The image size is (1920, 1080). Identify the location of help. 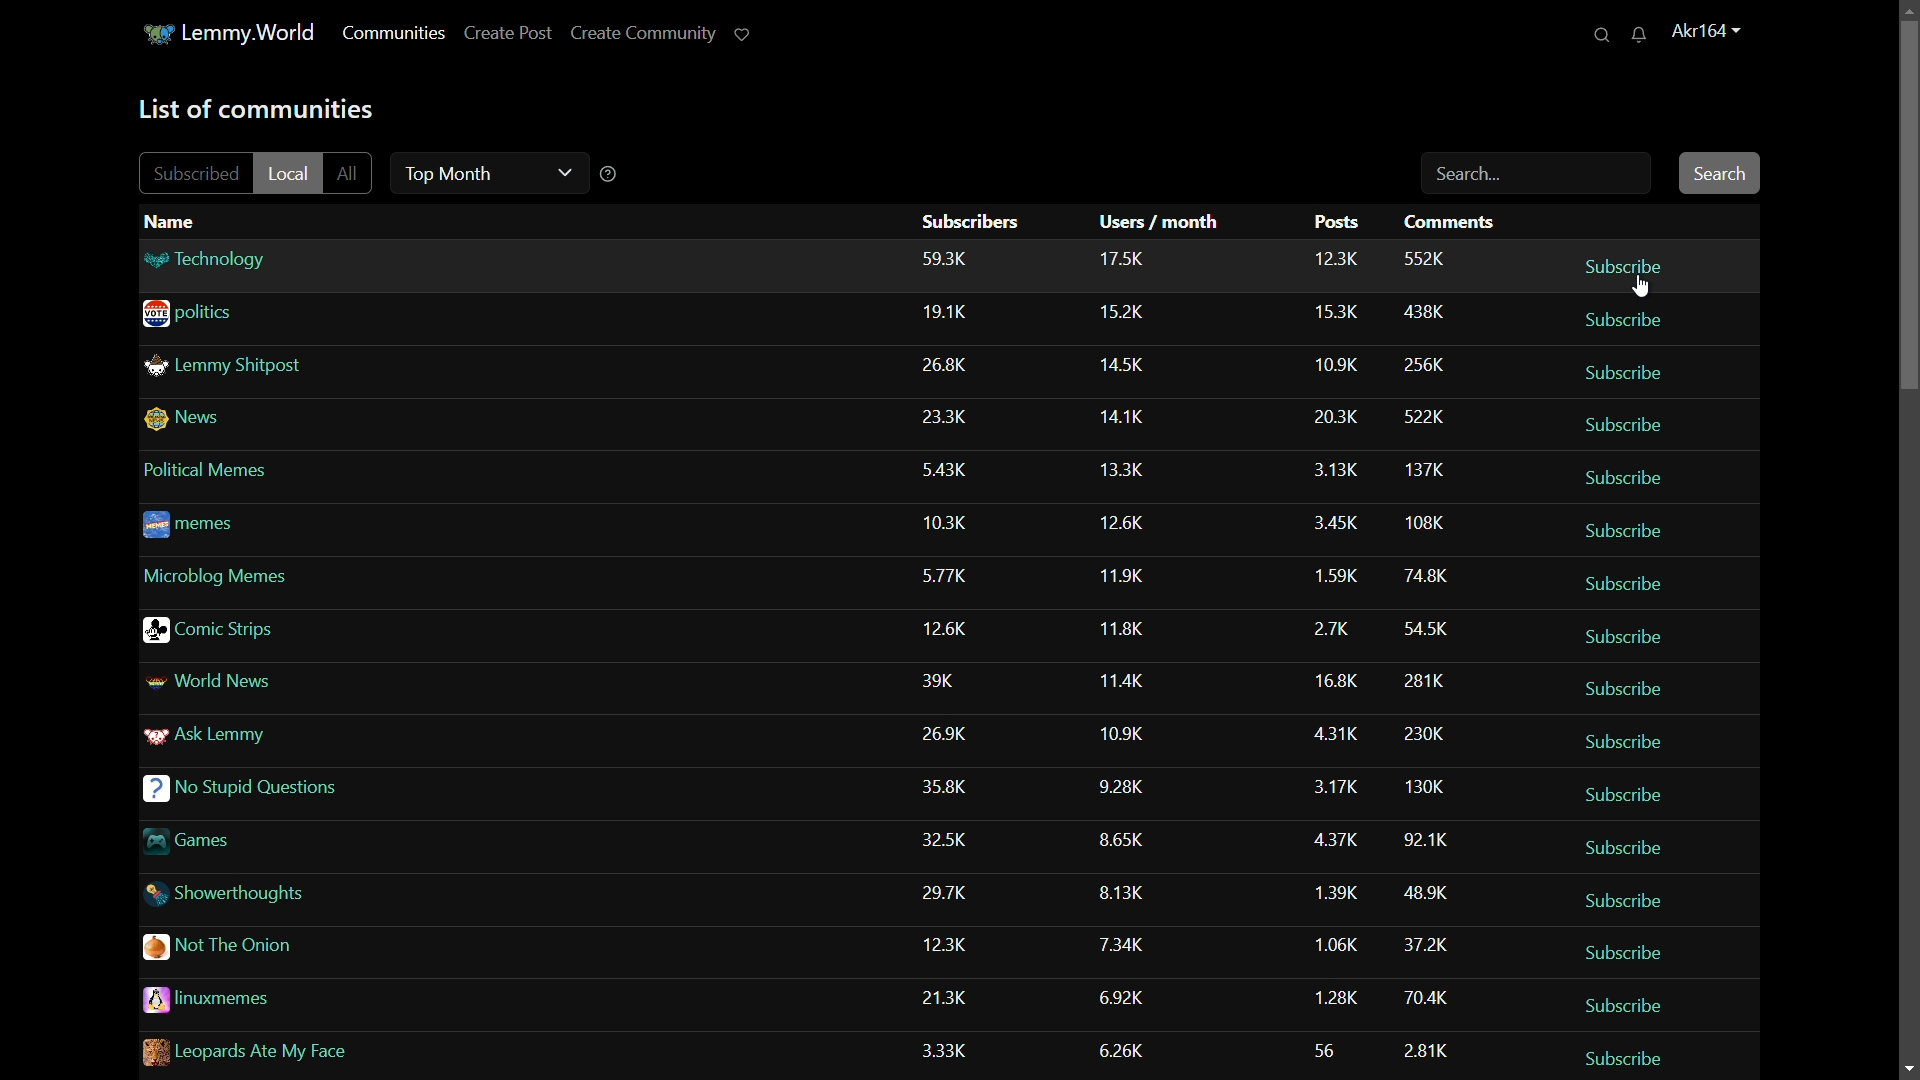
(609, 173).